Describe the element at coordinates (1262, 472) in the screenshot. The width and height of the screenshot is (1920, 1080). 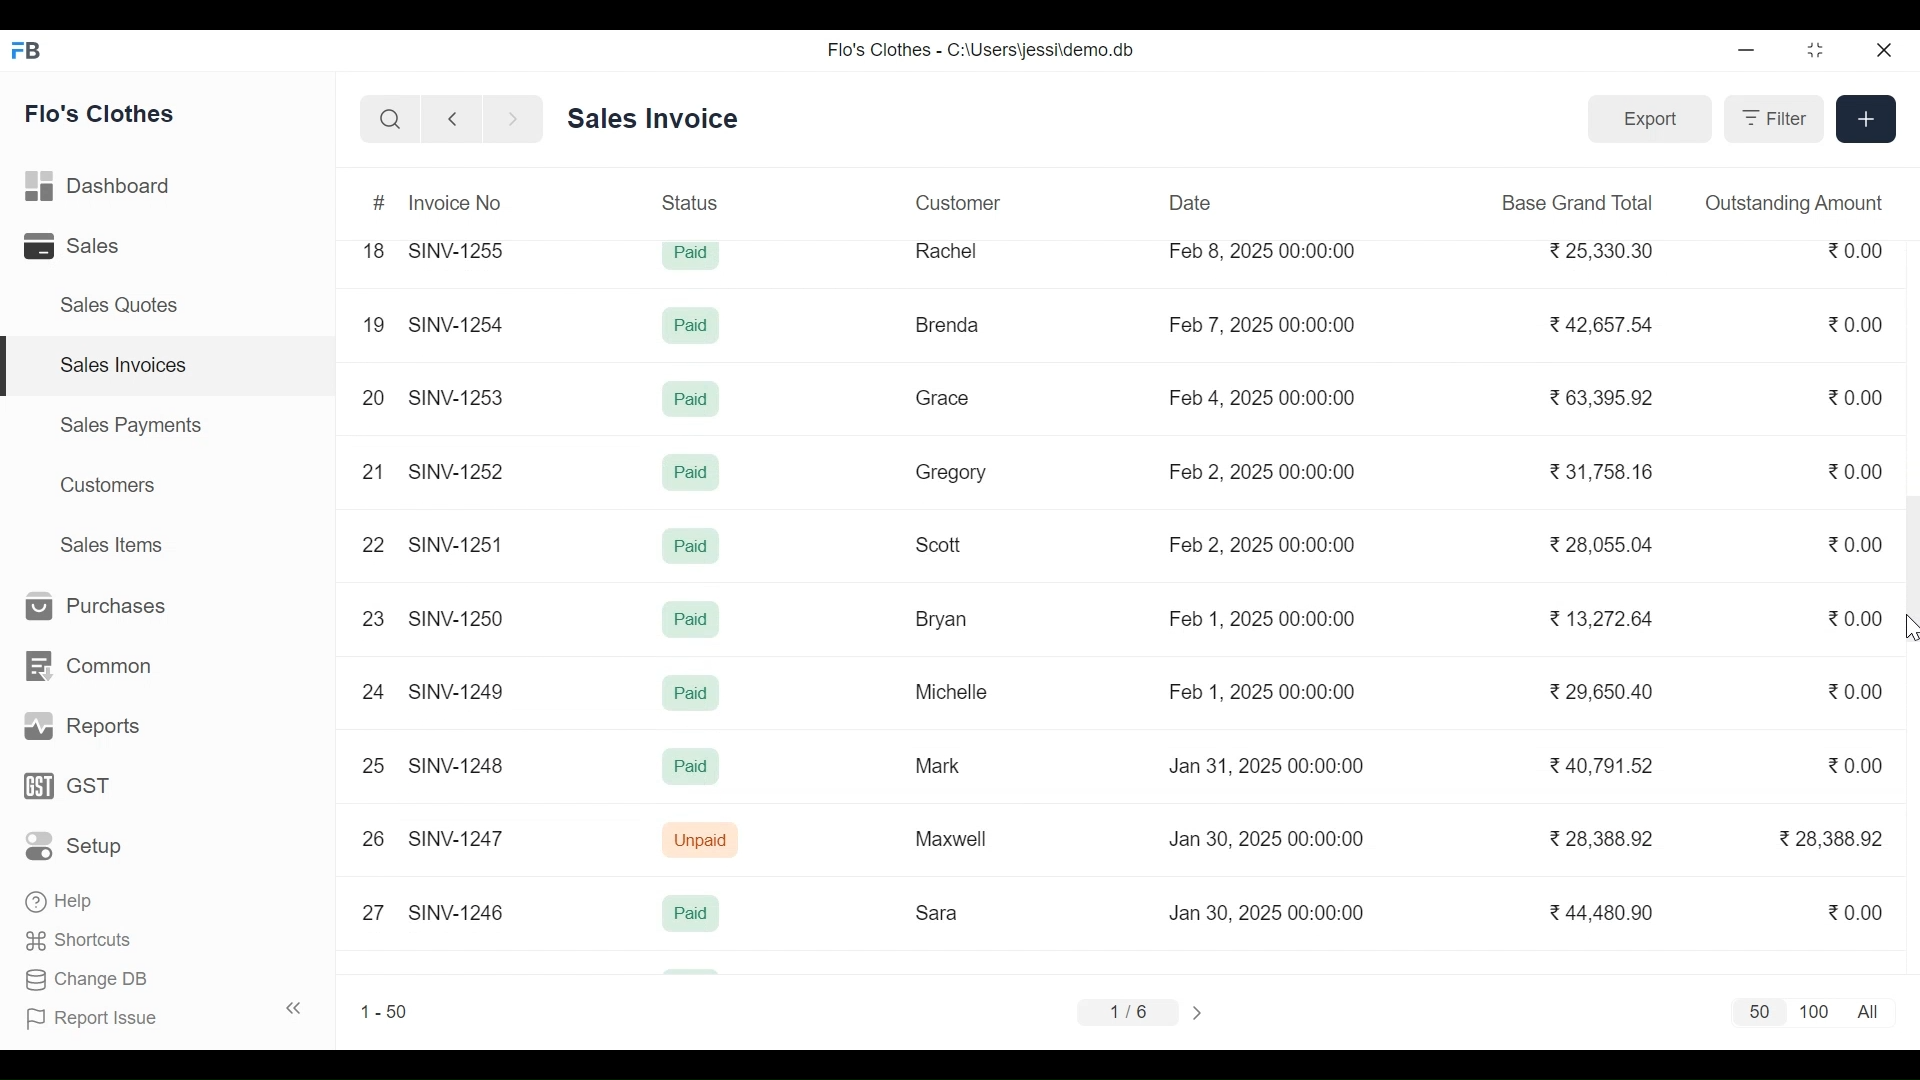
I see `Feb 2, 2025 00:00:00` at that location.